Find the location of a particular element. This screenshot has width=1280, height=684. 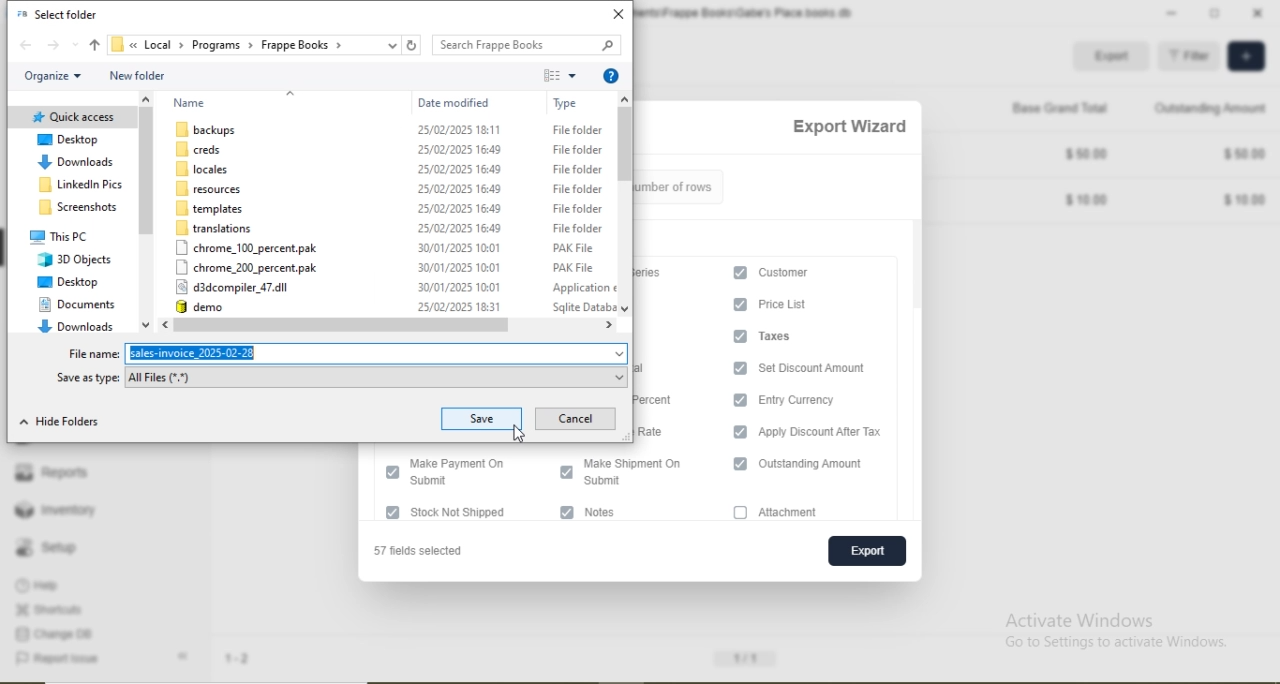

checkbox is located at coordinates (392, 471).